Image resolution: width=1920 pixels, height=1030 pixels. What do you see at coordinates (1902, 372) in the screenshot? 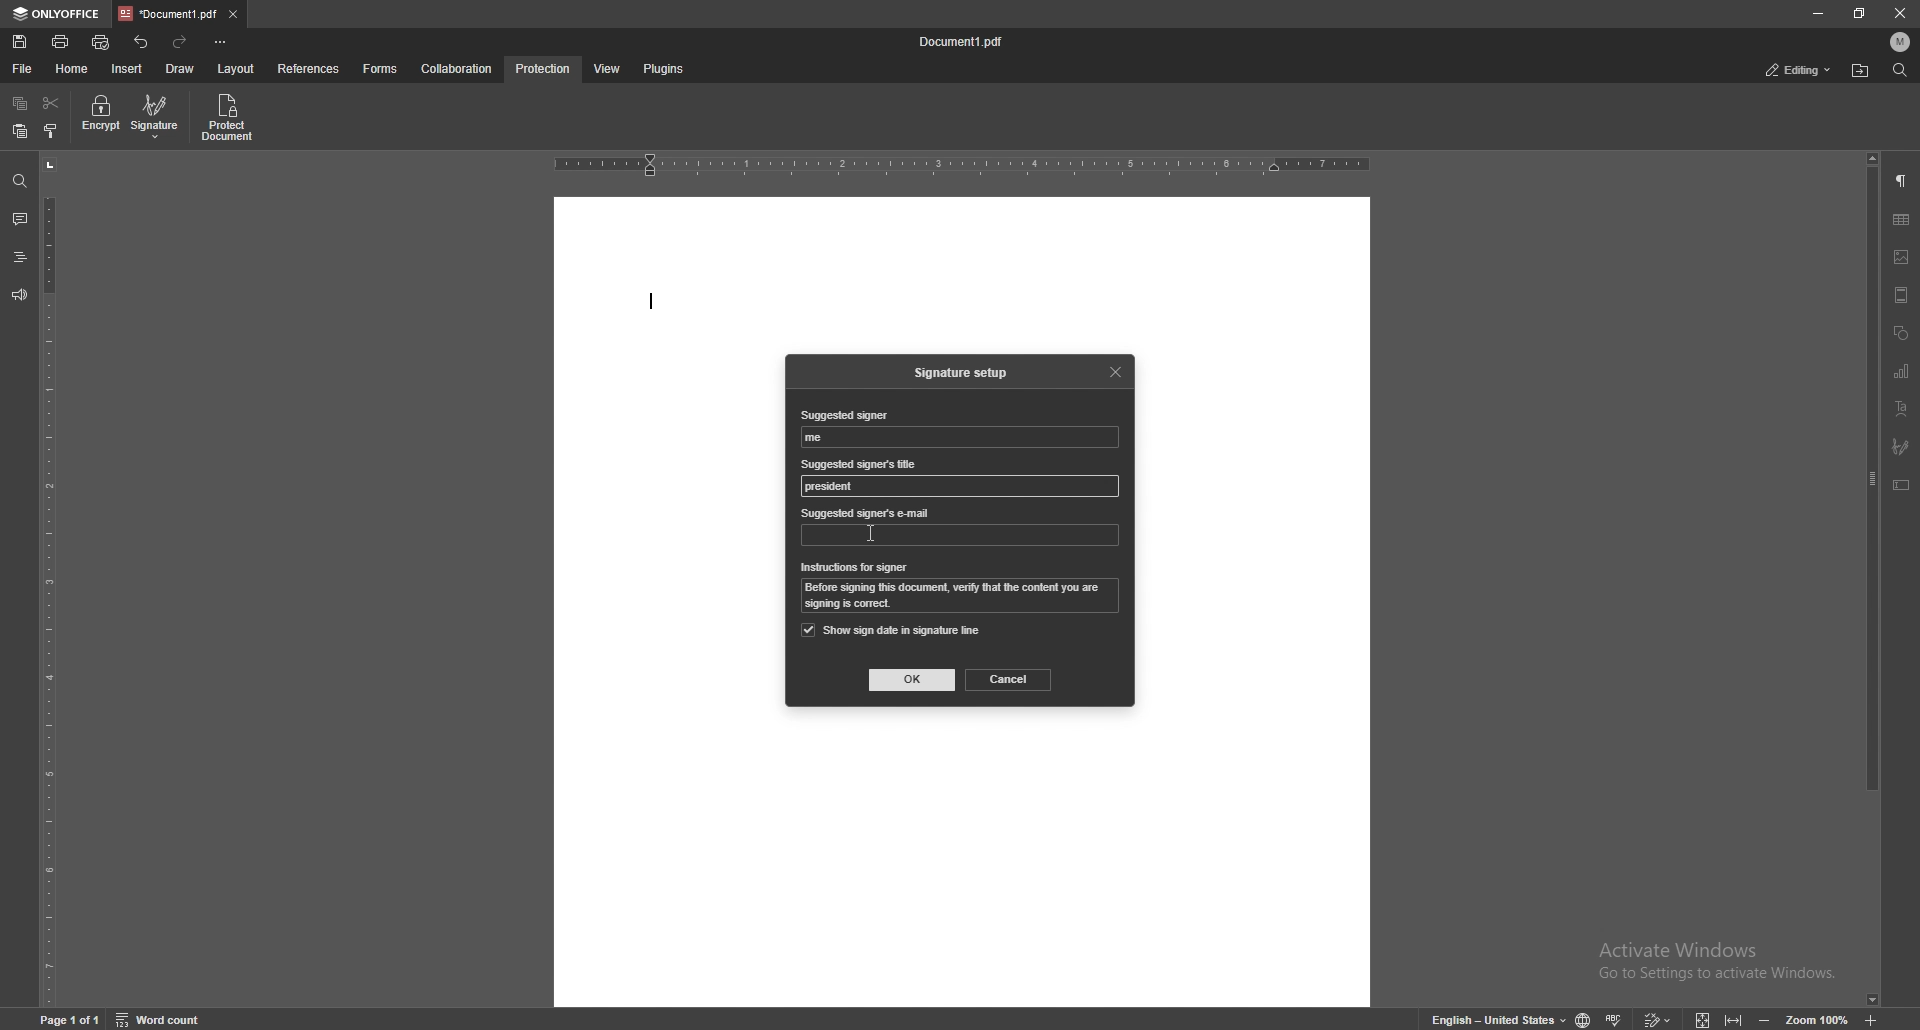
I see `chart` at bounding box center [1902, 372].